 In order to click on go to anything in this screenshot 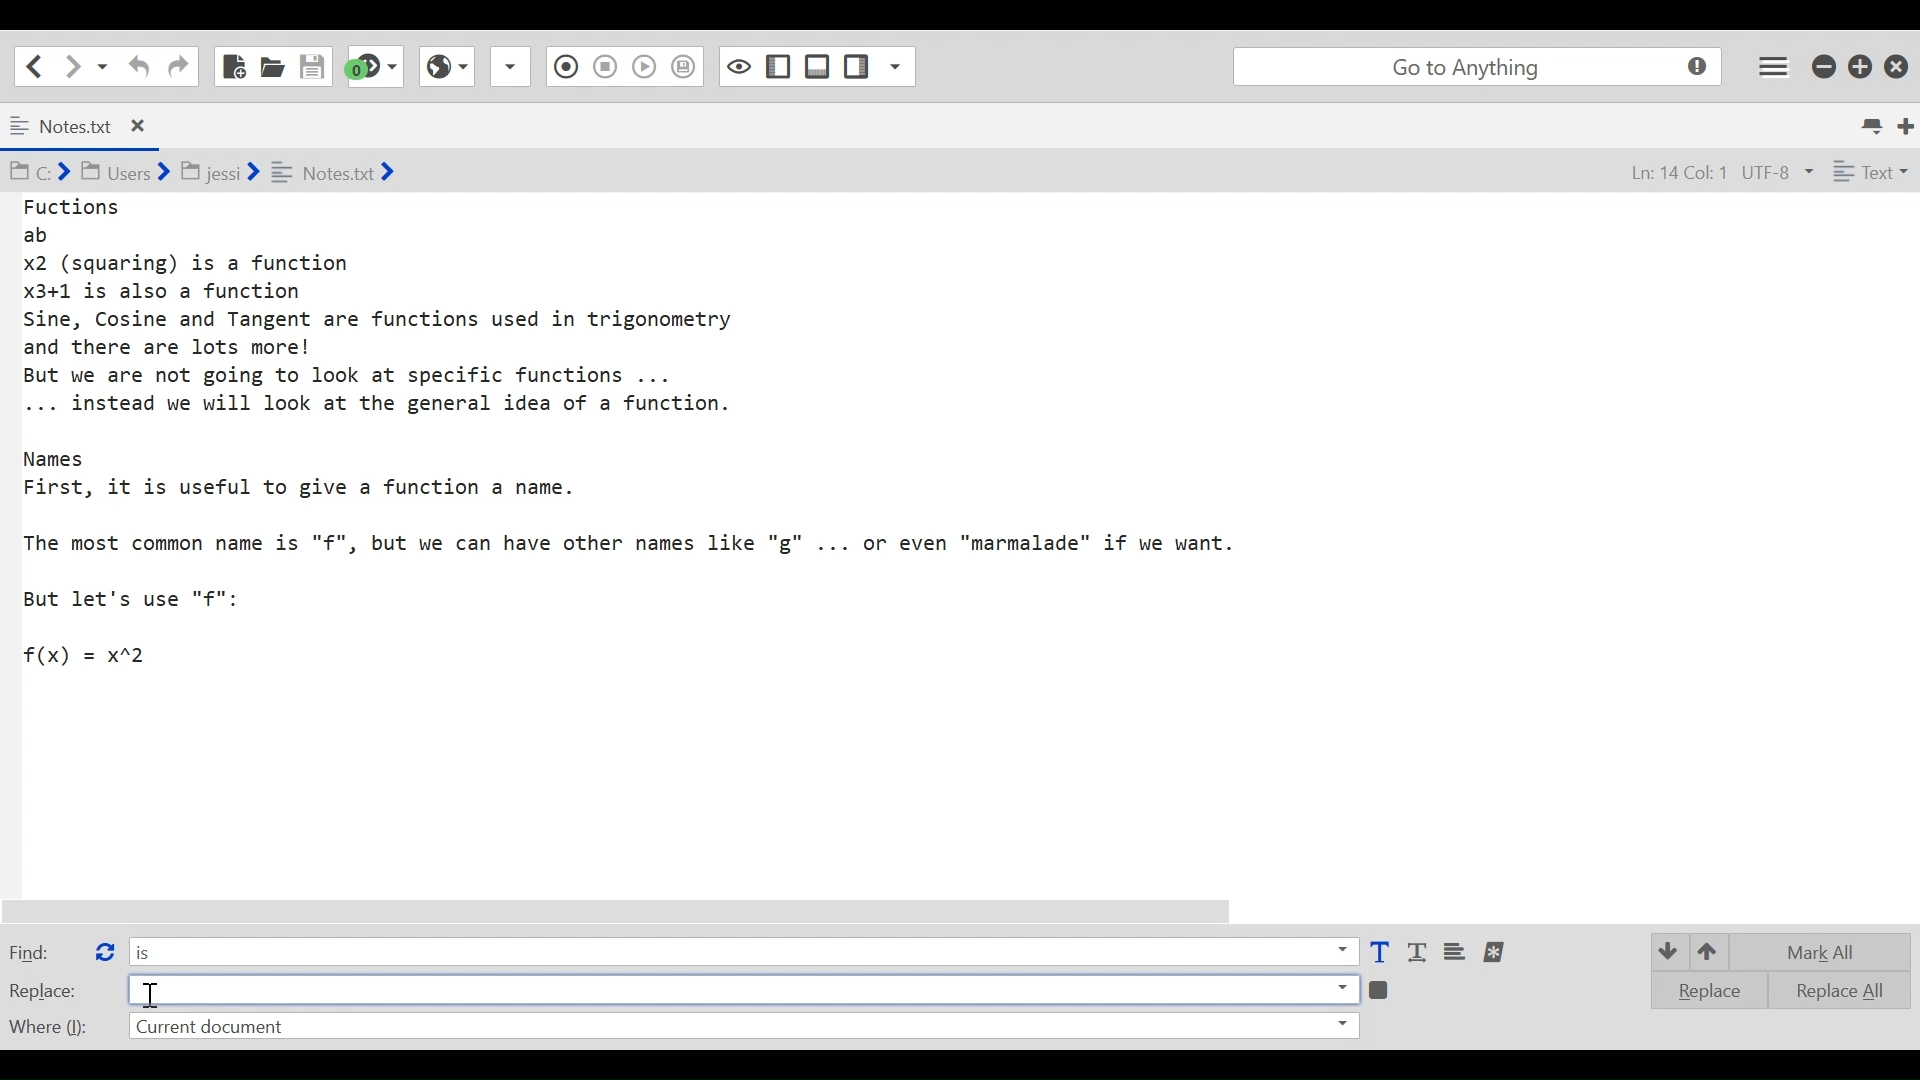, I will do `click(1482, 67)`.